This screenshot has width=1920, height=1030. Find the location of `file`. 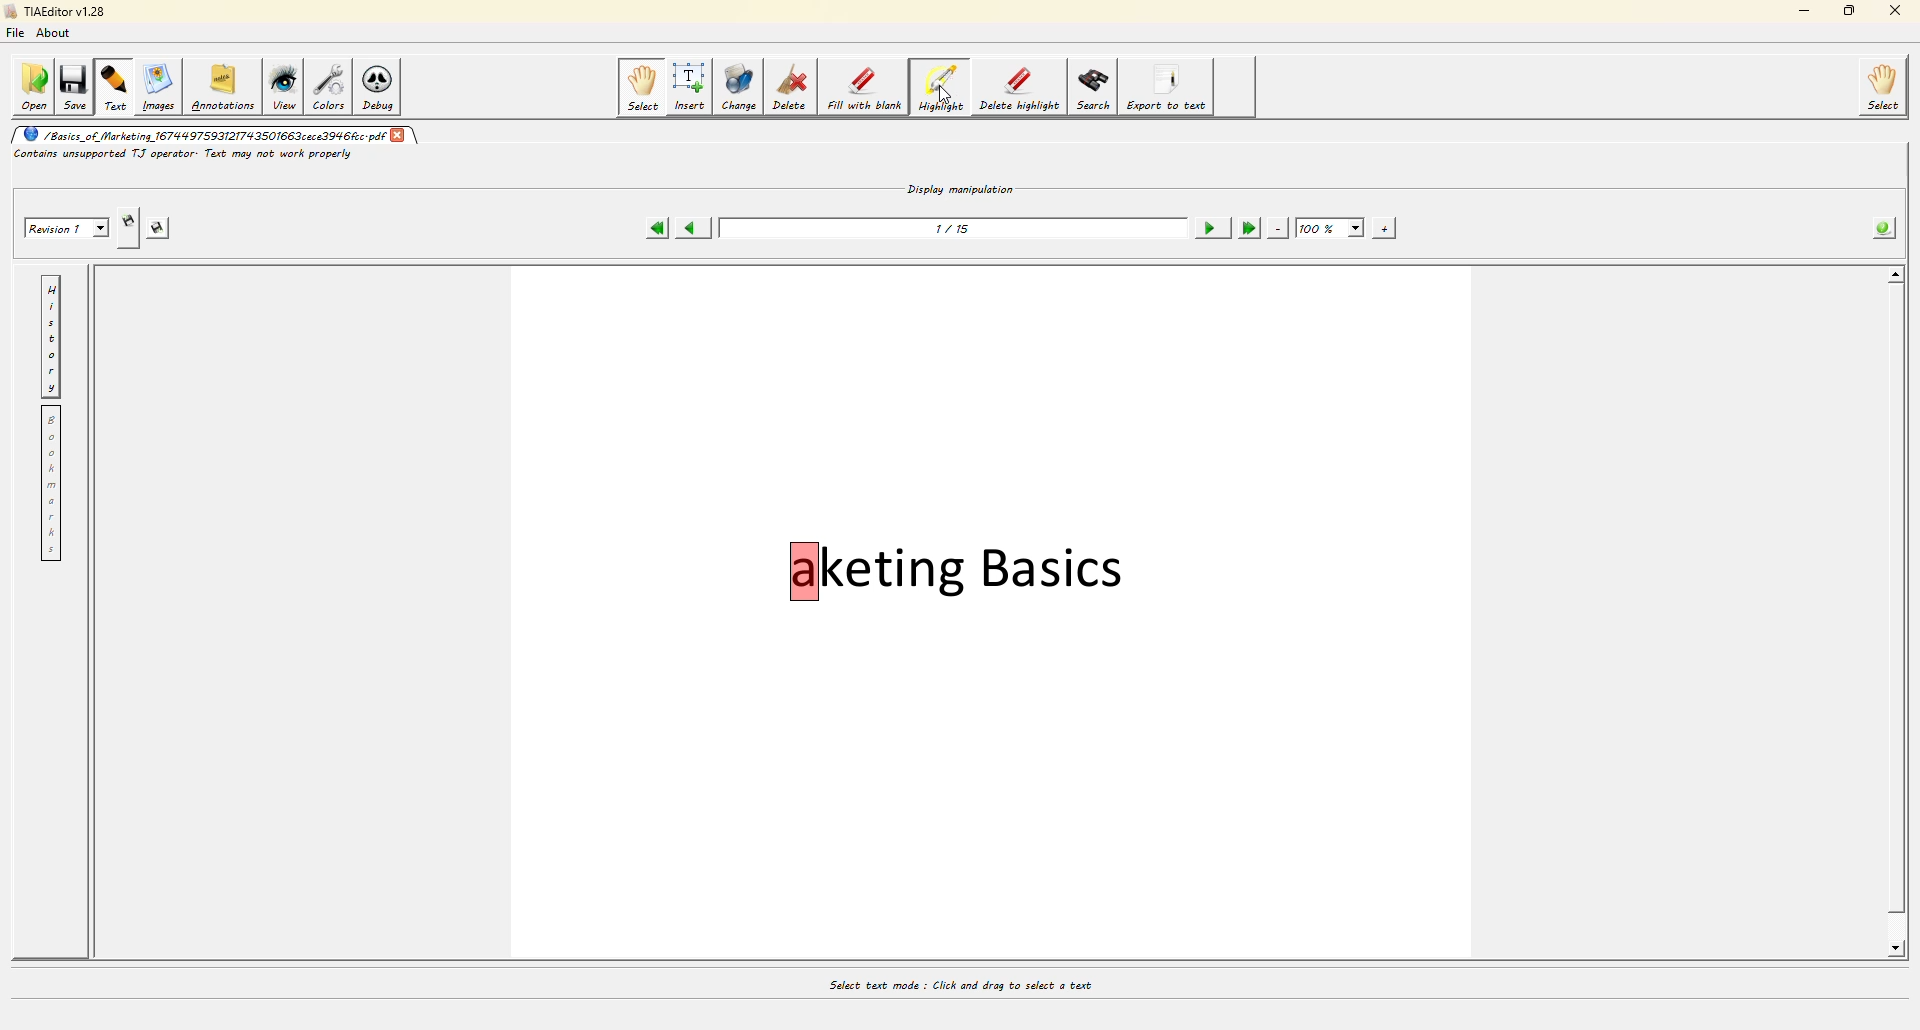

file is located at coordinates (16, 35).